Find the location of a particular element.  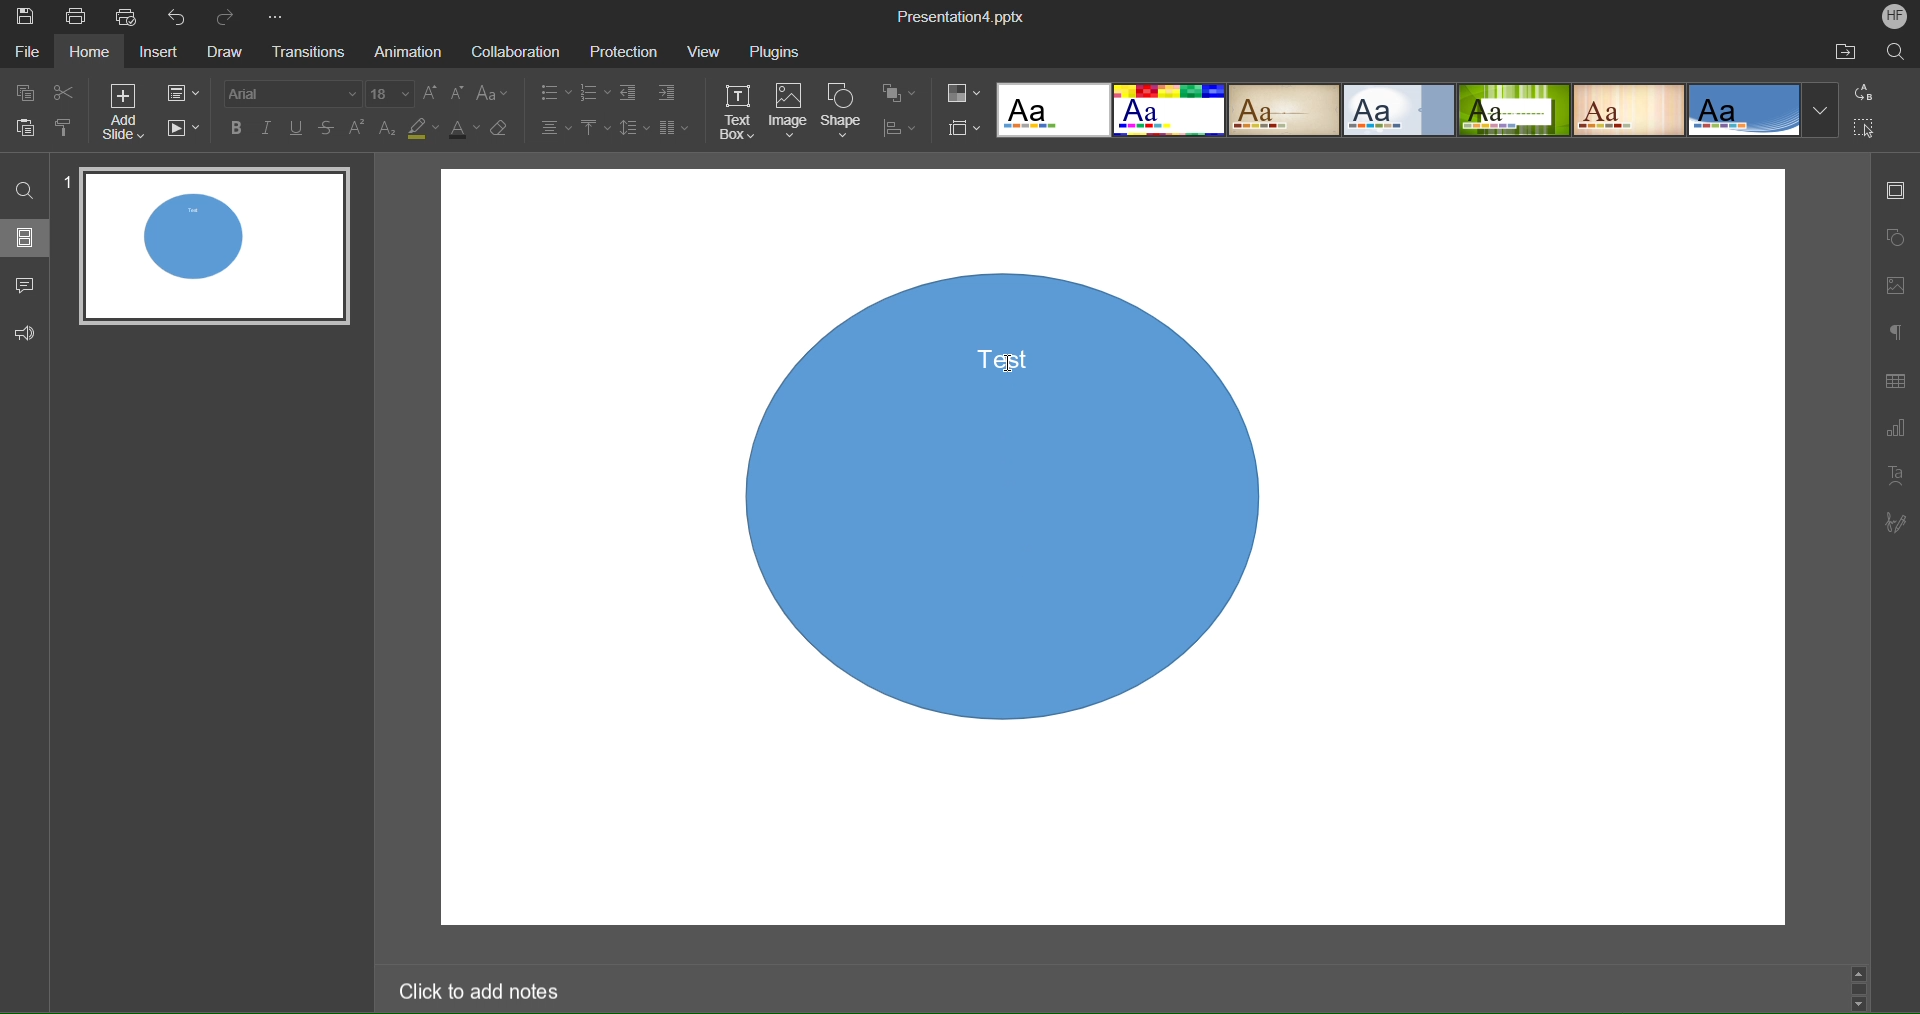

Find is located at coordinates (29, 190).